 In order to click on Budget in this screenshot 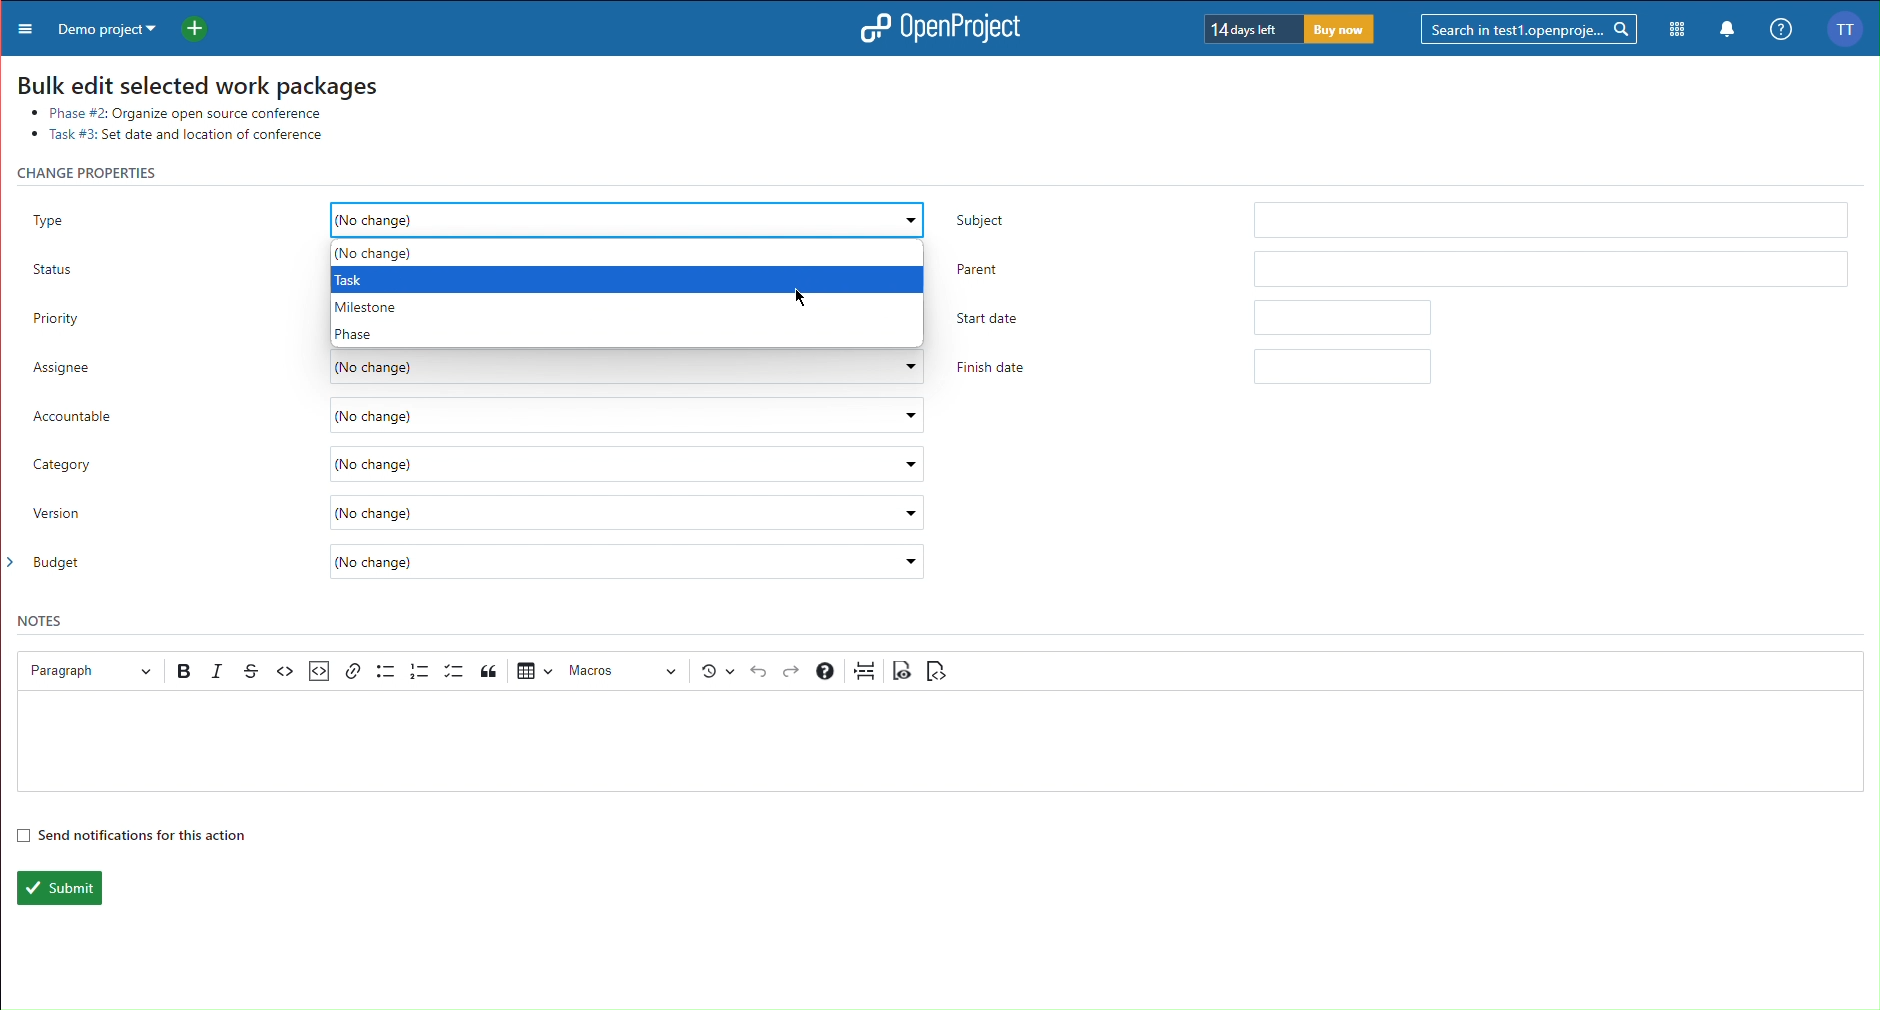, I will do `click(480, 566)`.